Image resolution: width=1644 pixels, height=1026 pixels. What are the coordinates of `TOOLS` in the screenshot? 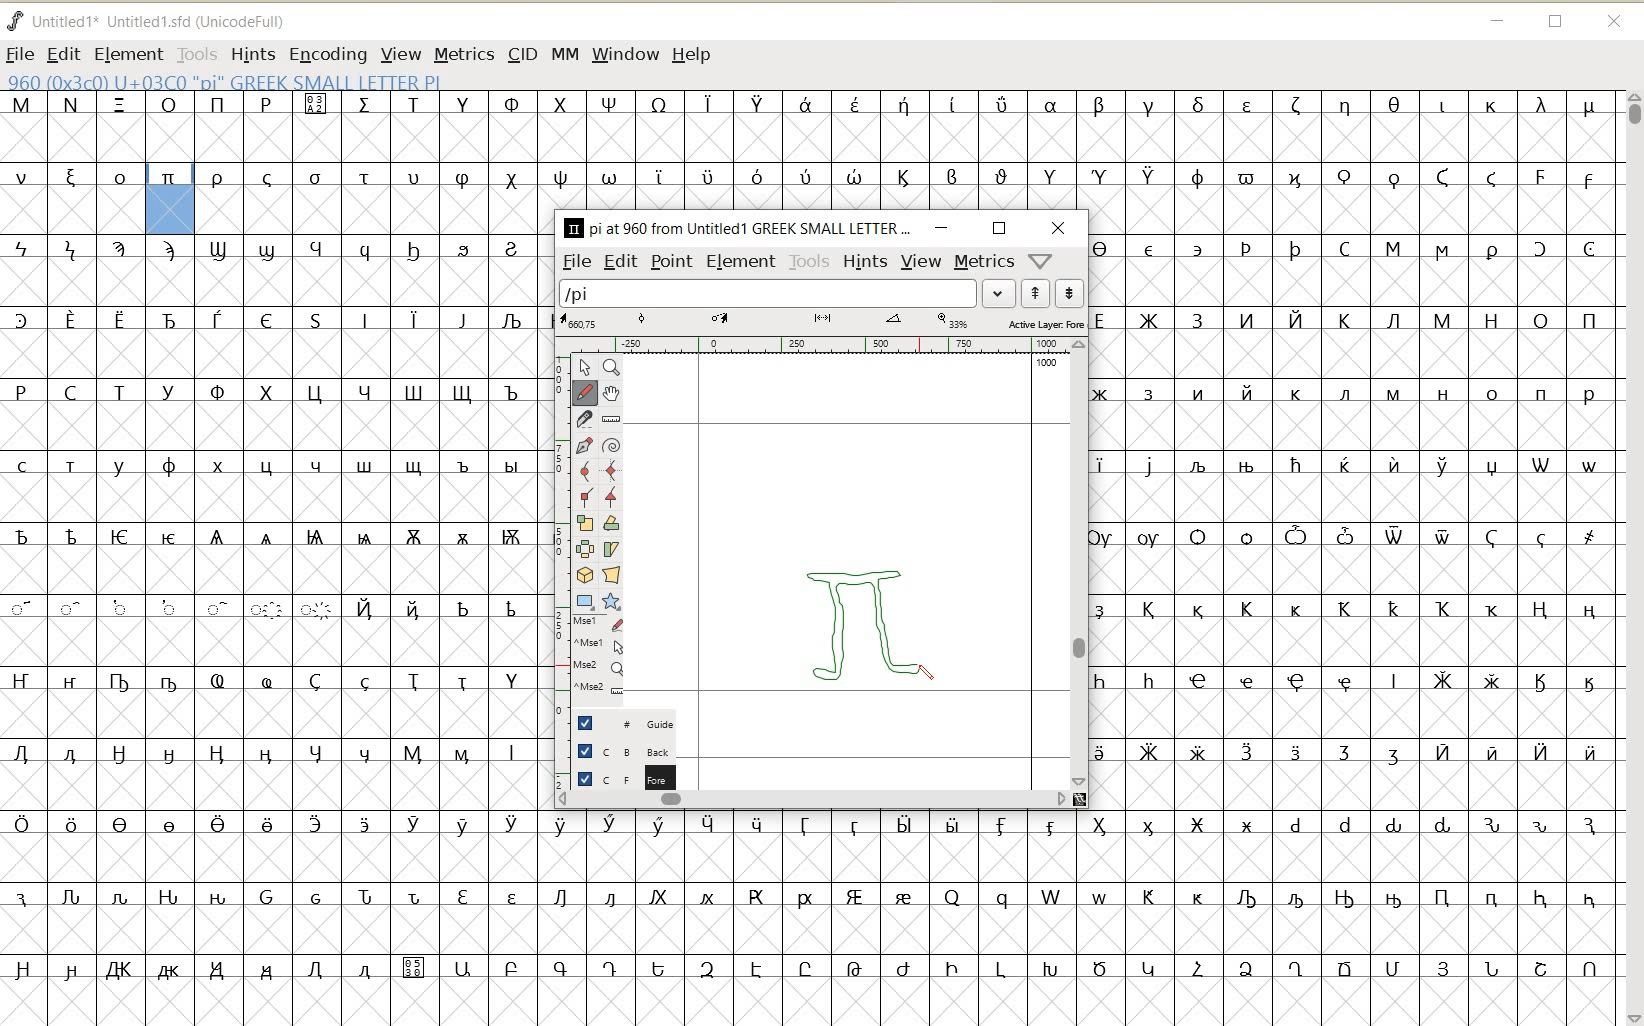 It's located at (807, 262).